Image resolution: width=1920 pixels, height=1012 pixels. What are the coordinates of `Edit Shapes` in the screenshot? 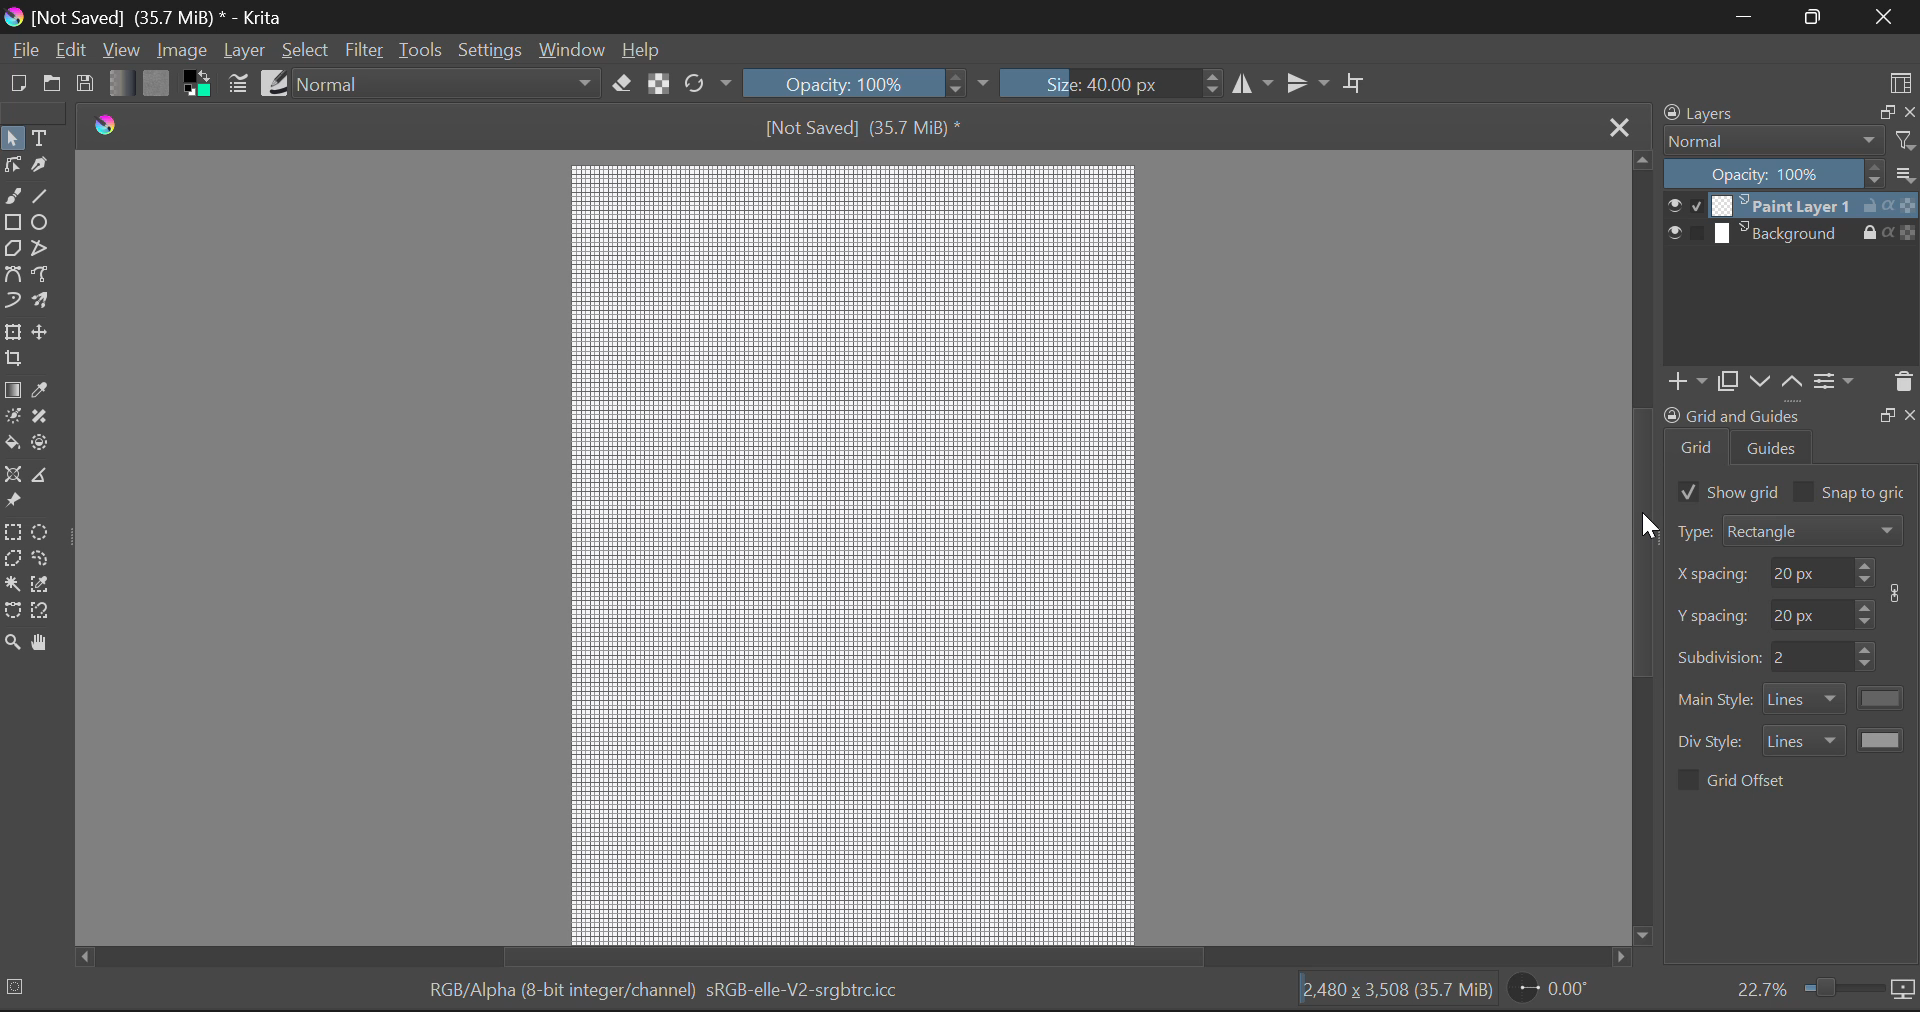 It's located at (12, 167).